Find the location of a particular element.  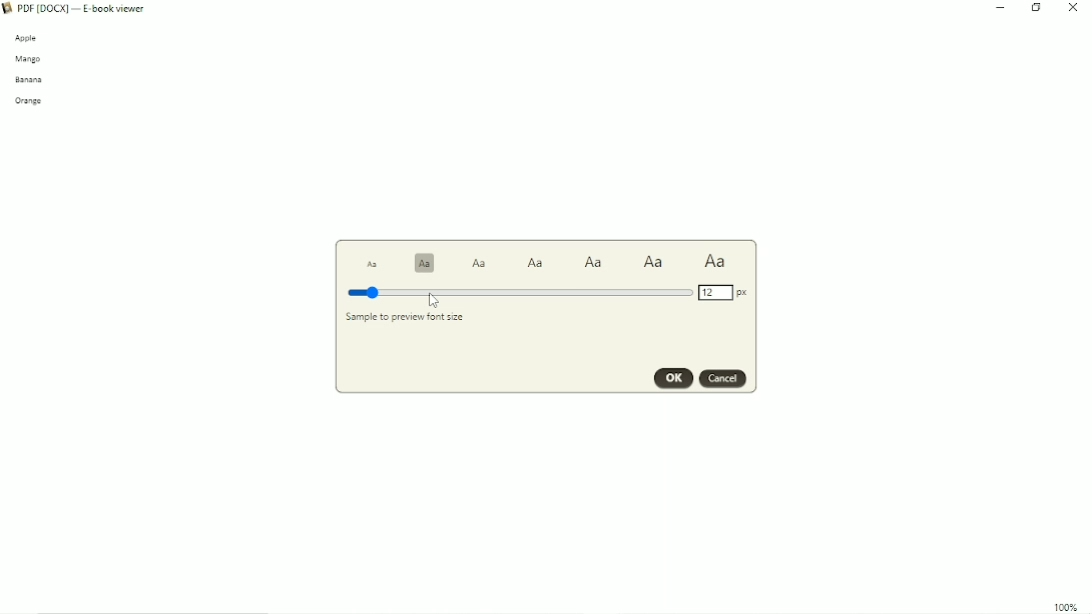

Text size is located at coordinates (480, 264).